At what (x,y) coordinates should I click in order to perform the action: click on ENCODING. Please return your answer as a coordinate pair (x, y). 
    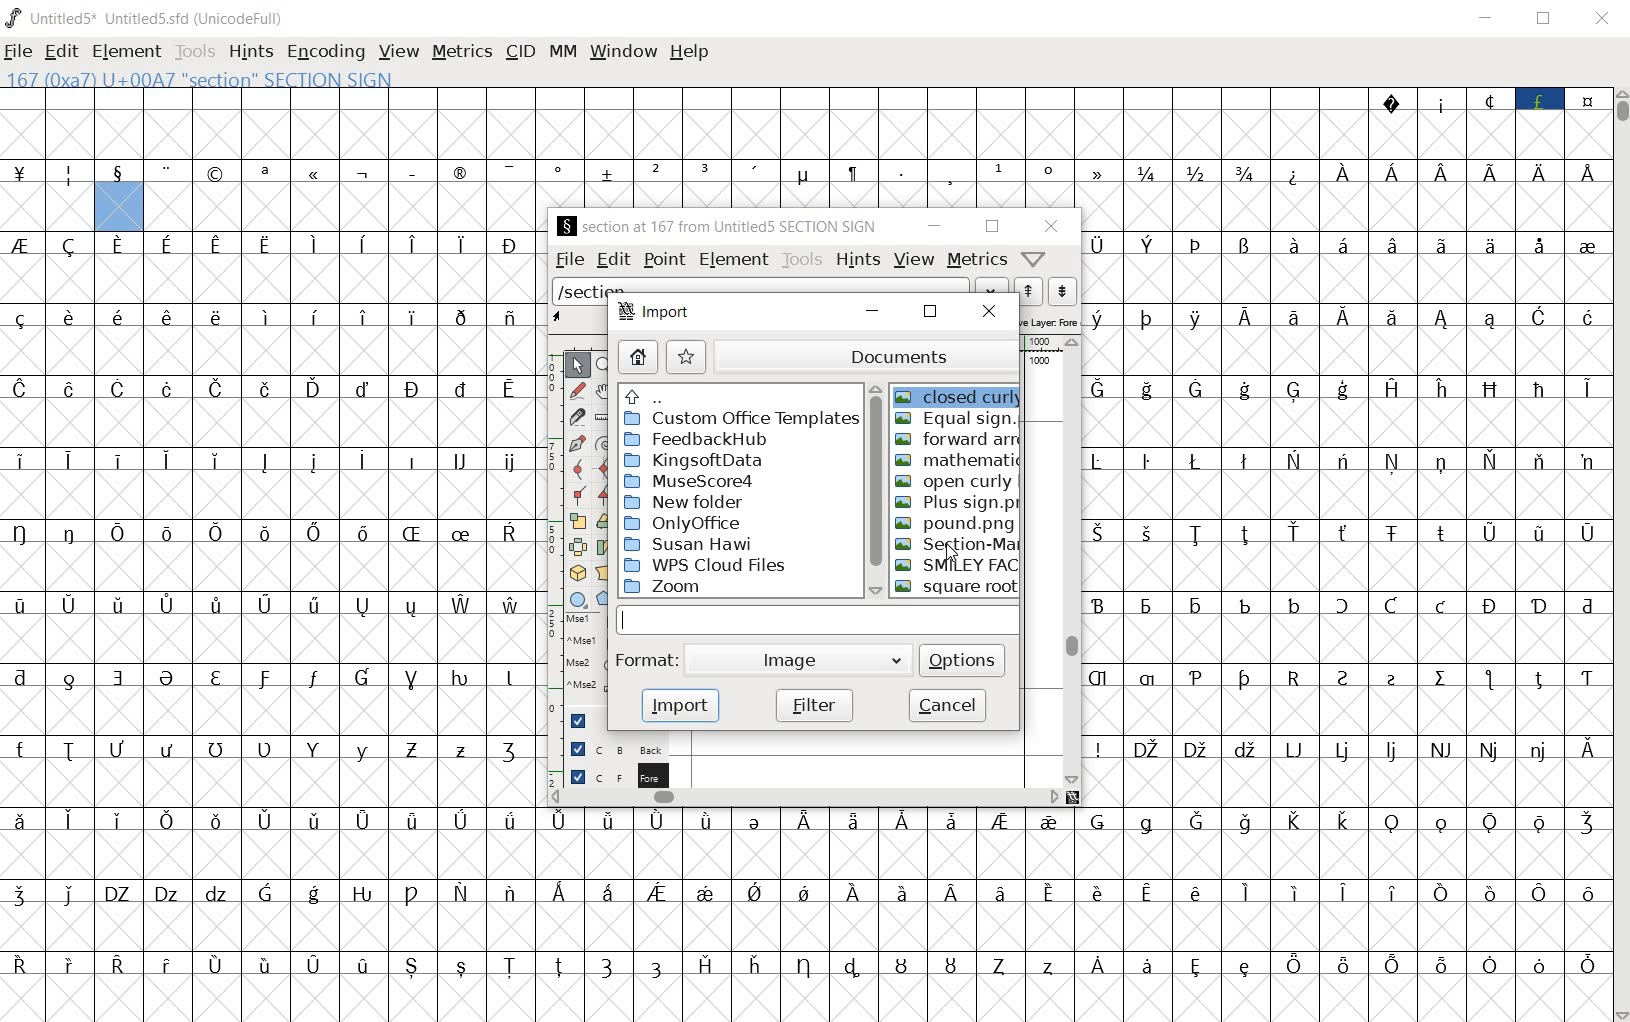
    Looking at the image, I should click on (324, 53).